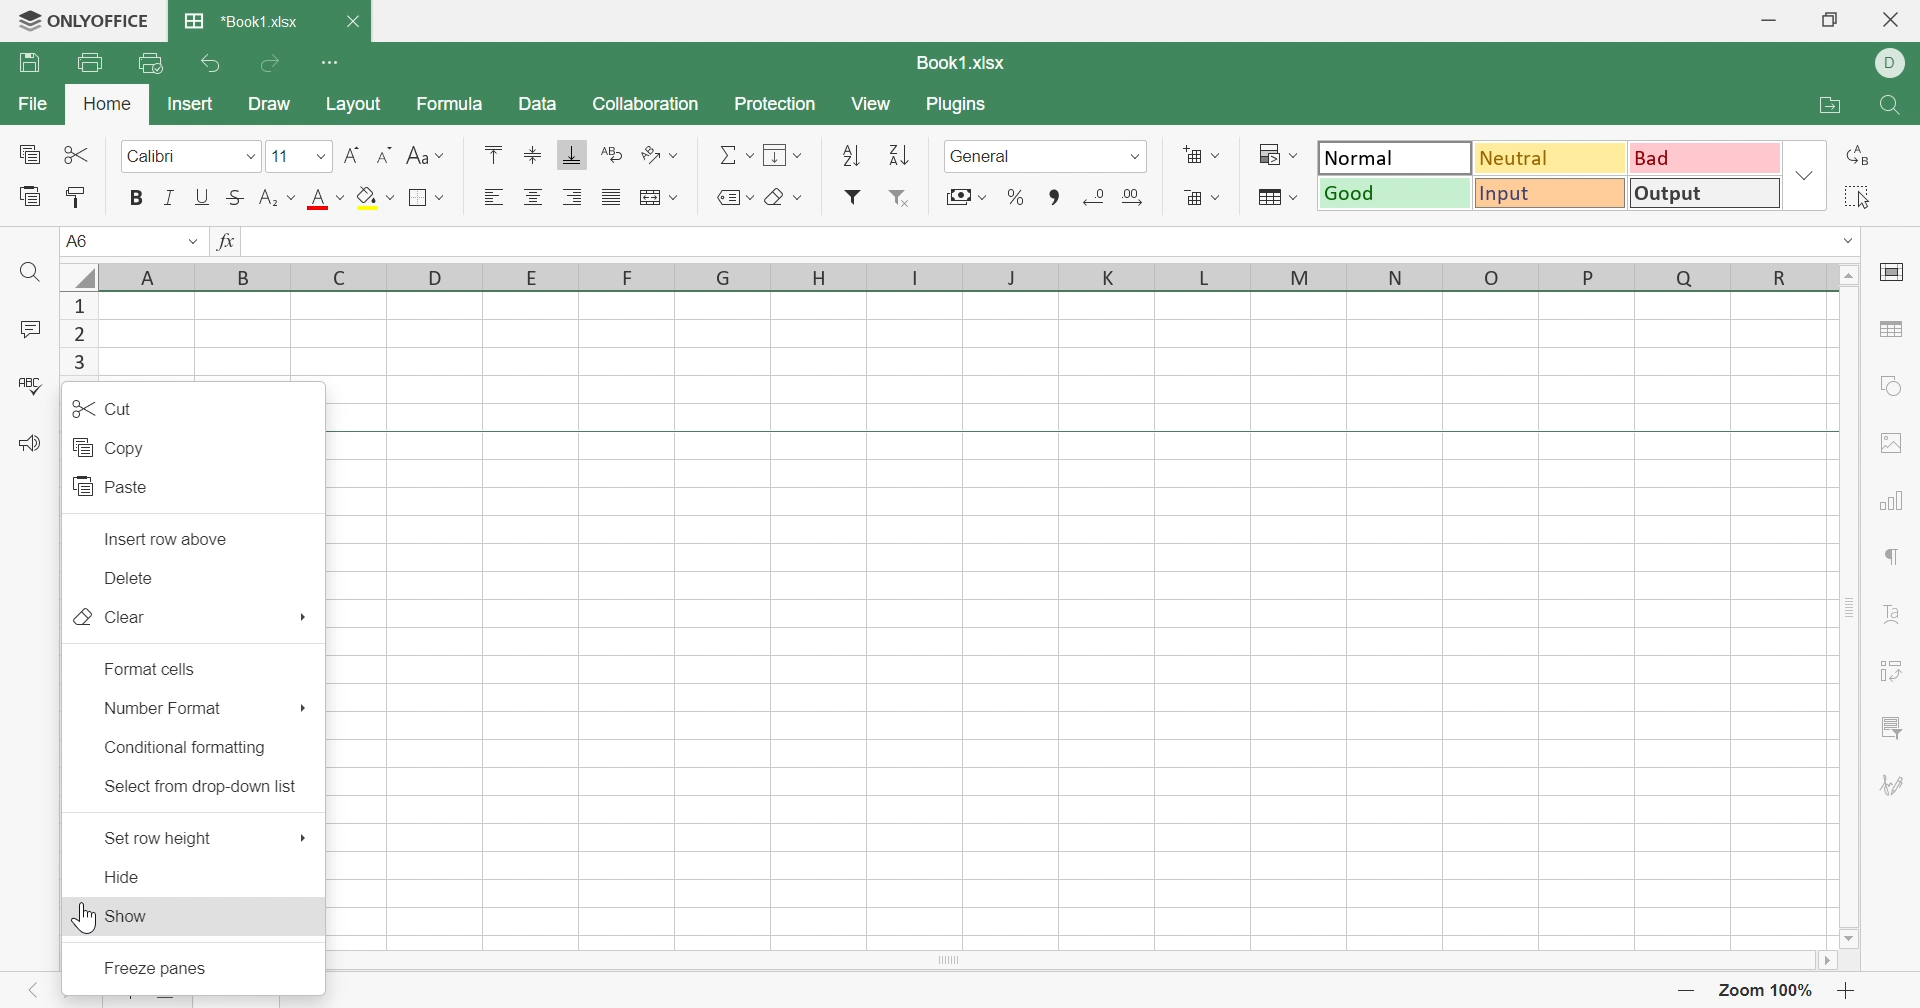 This screenshot has height=1008, width=1920. What do you see at coordinates (166, 970) in the screenshot?
I see `Freeze Panes` at bounding box center [166, 970].